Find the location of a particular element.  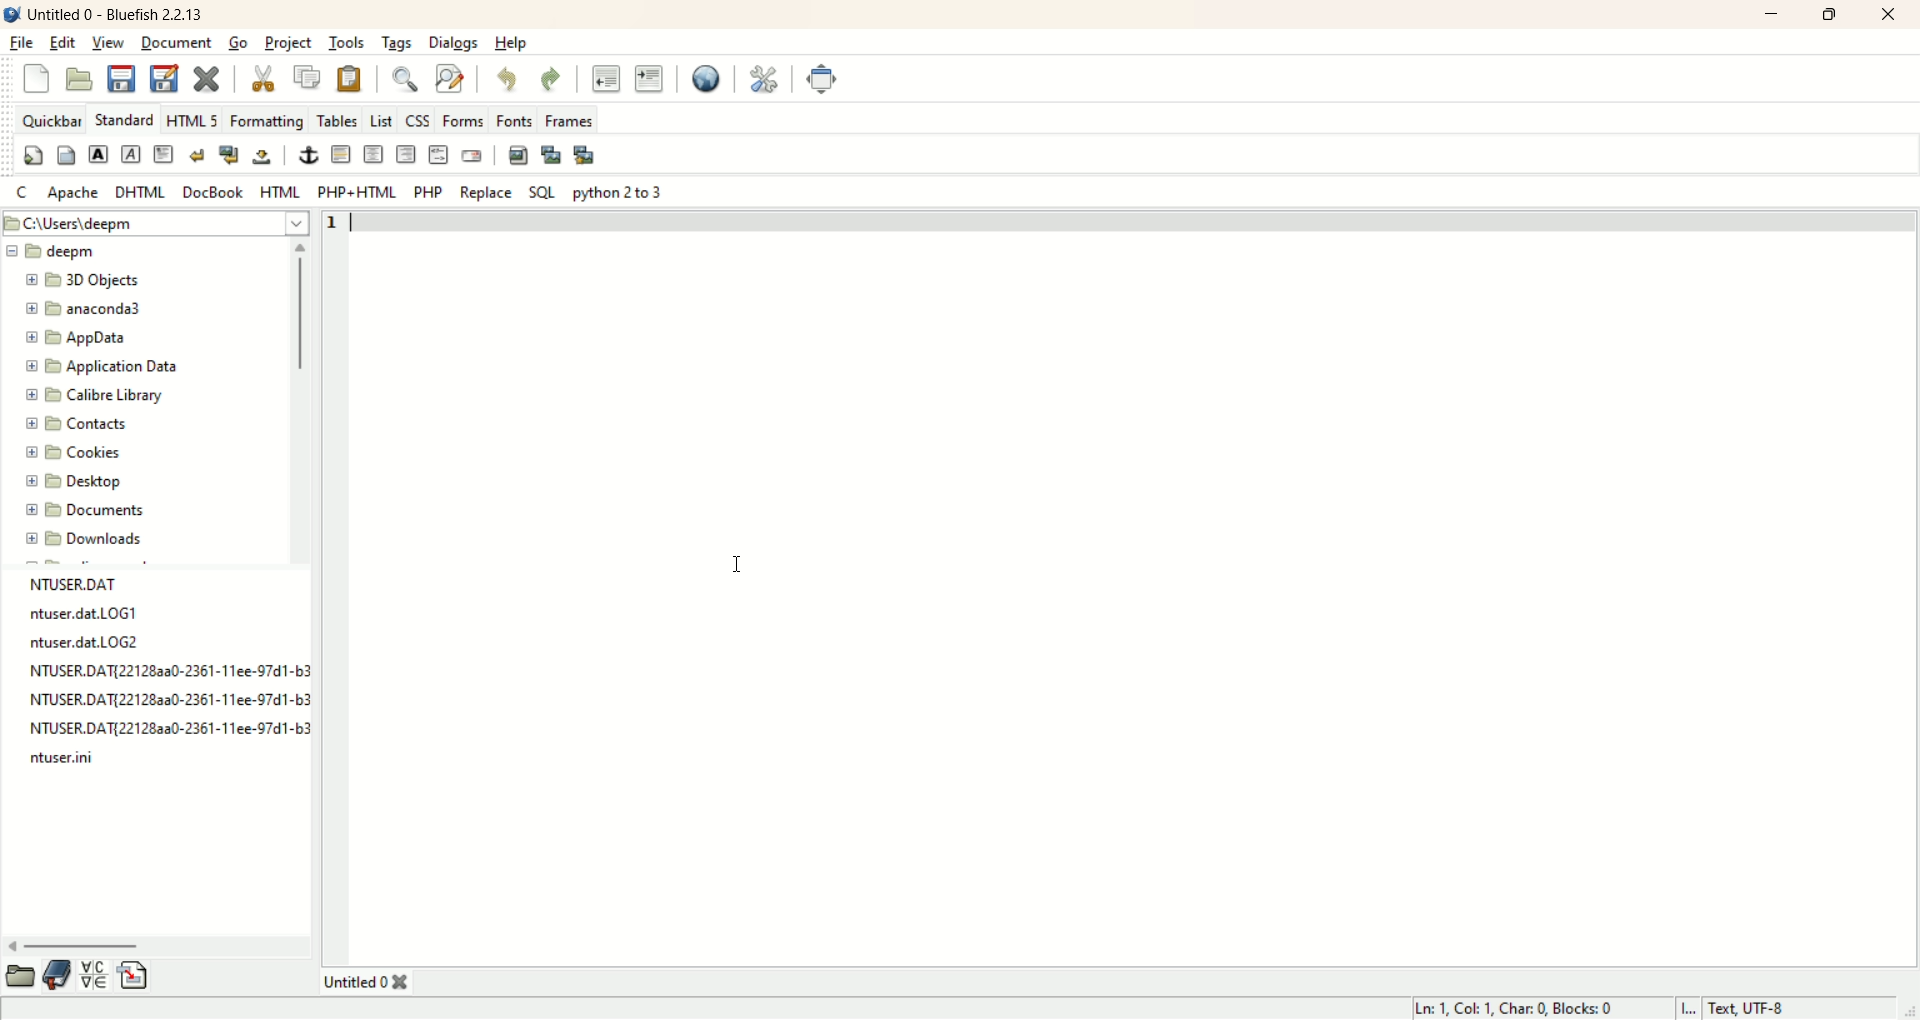

DHTML is located at coordinates (144, 193).